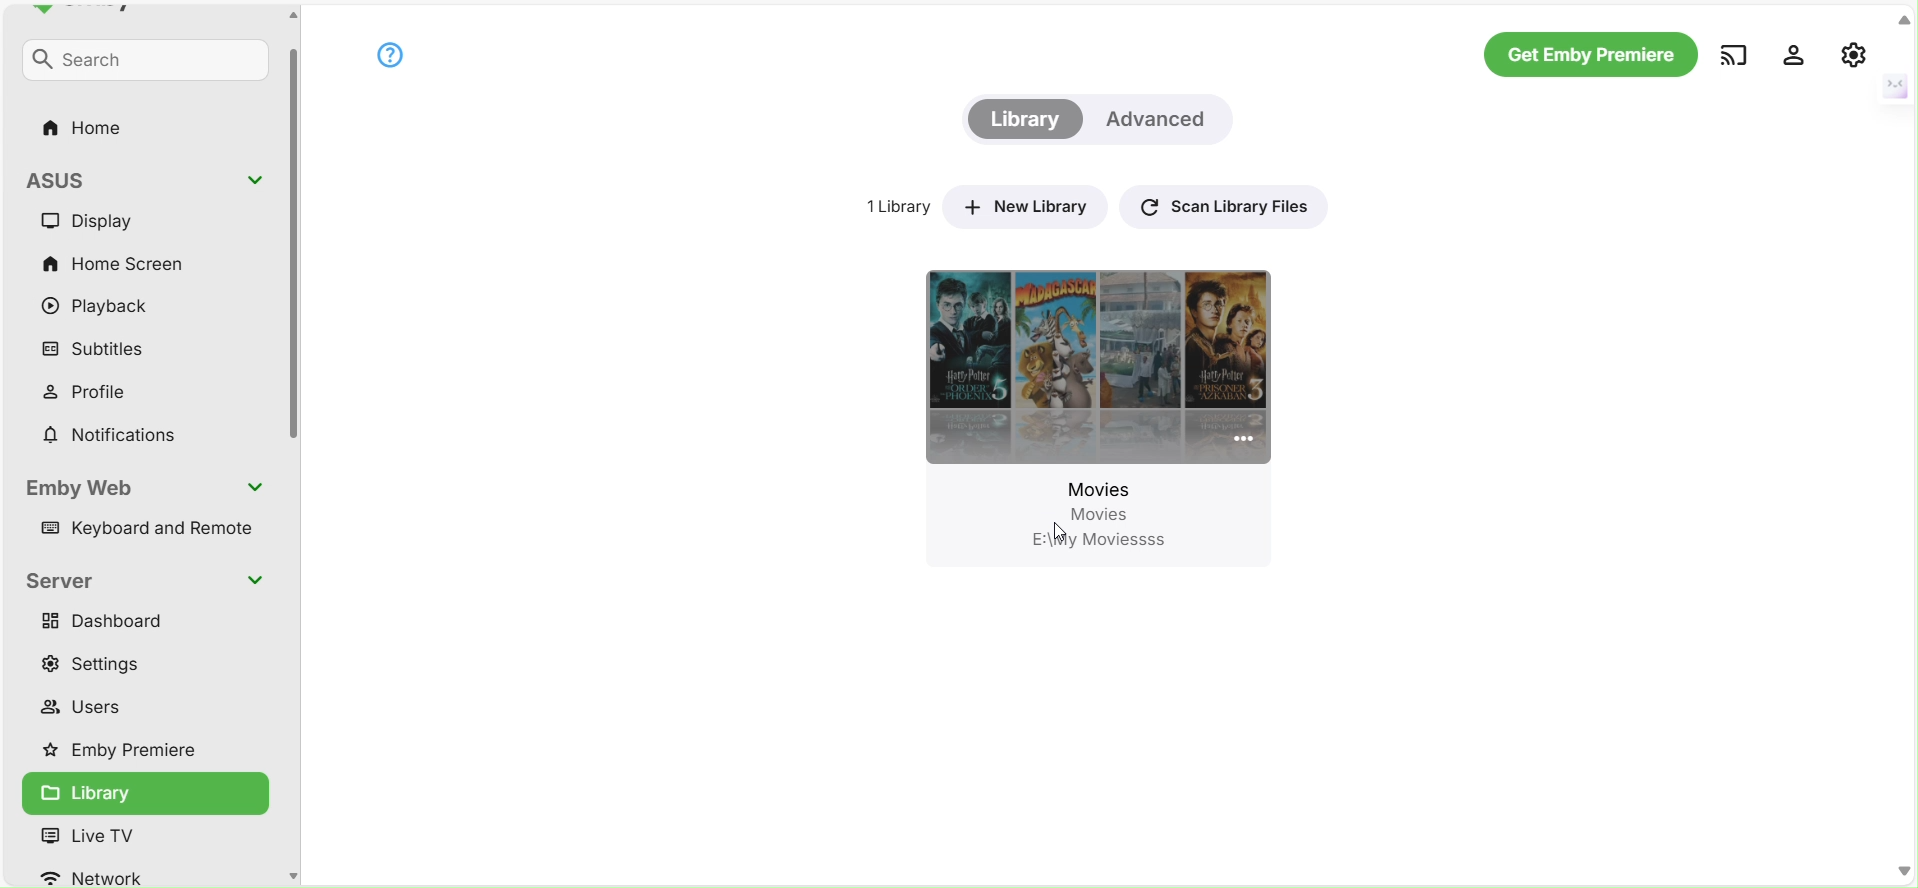 The image size is (1918, 888). What do you see at coordinates (120, 877) in the screenshot?
I see `networks` at bounding box center [120, 877].